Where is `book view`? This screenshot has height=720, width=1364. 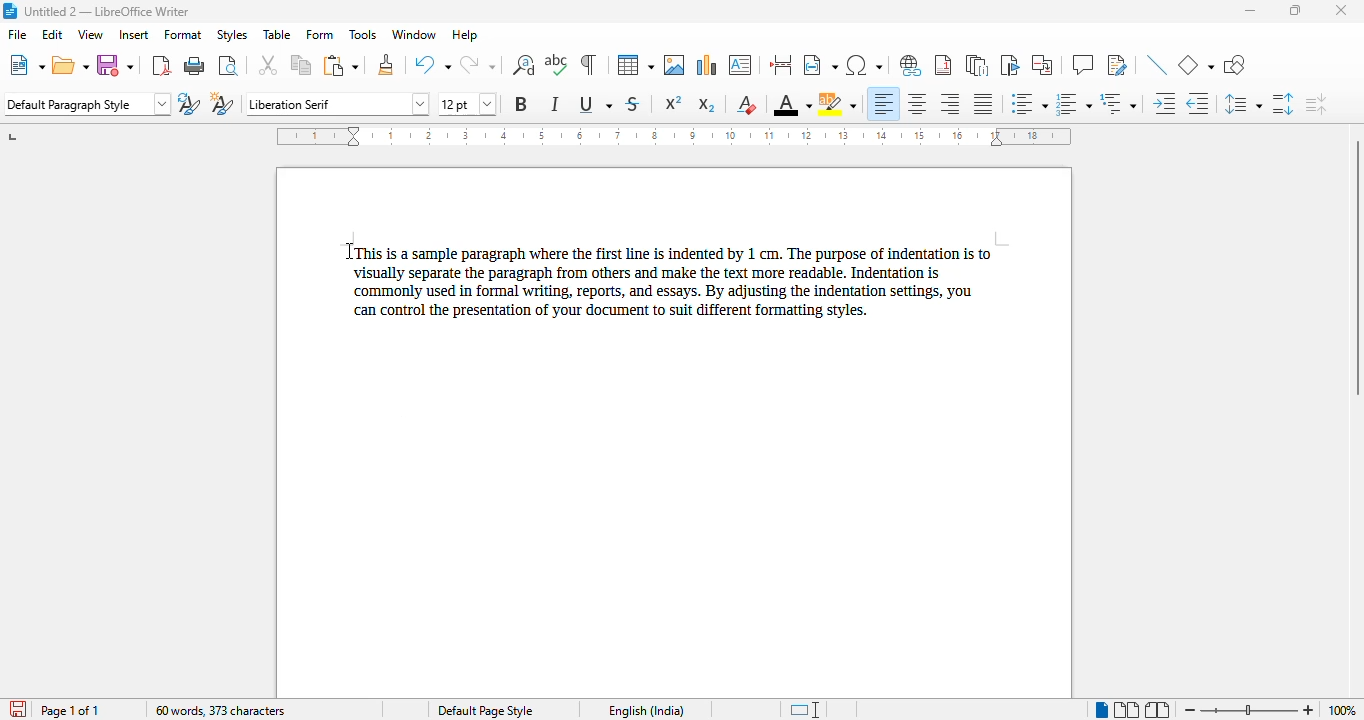 book view is located at coordinates (1158, 709).